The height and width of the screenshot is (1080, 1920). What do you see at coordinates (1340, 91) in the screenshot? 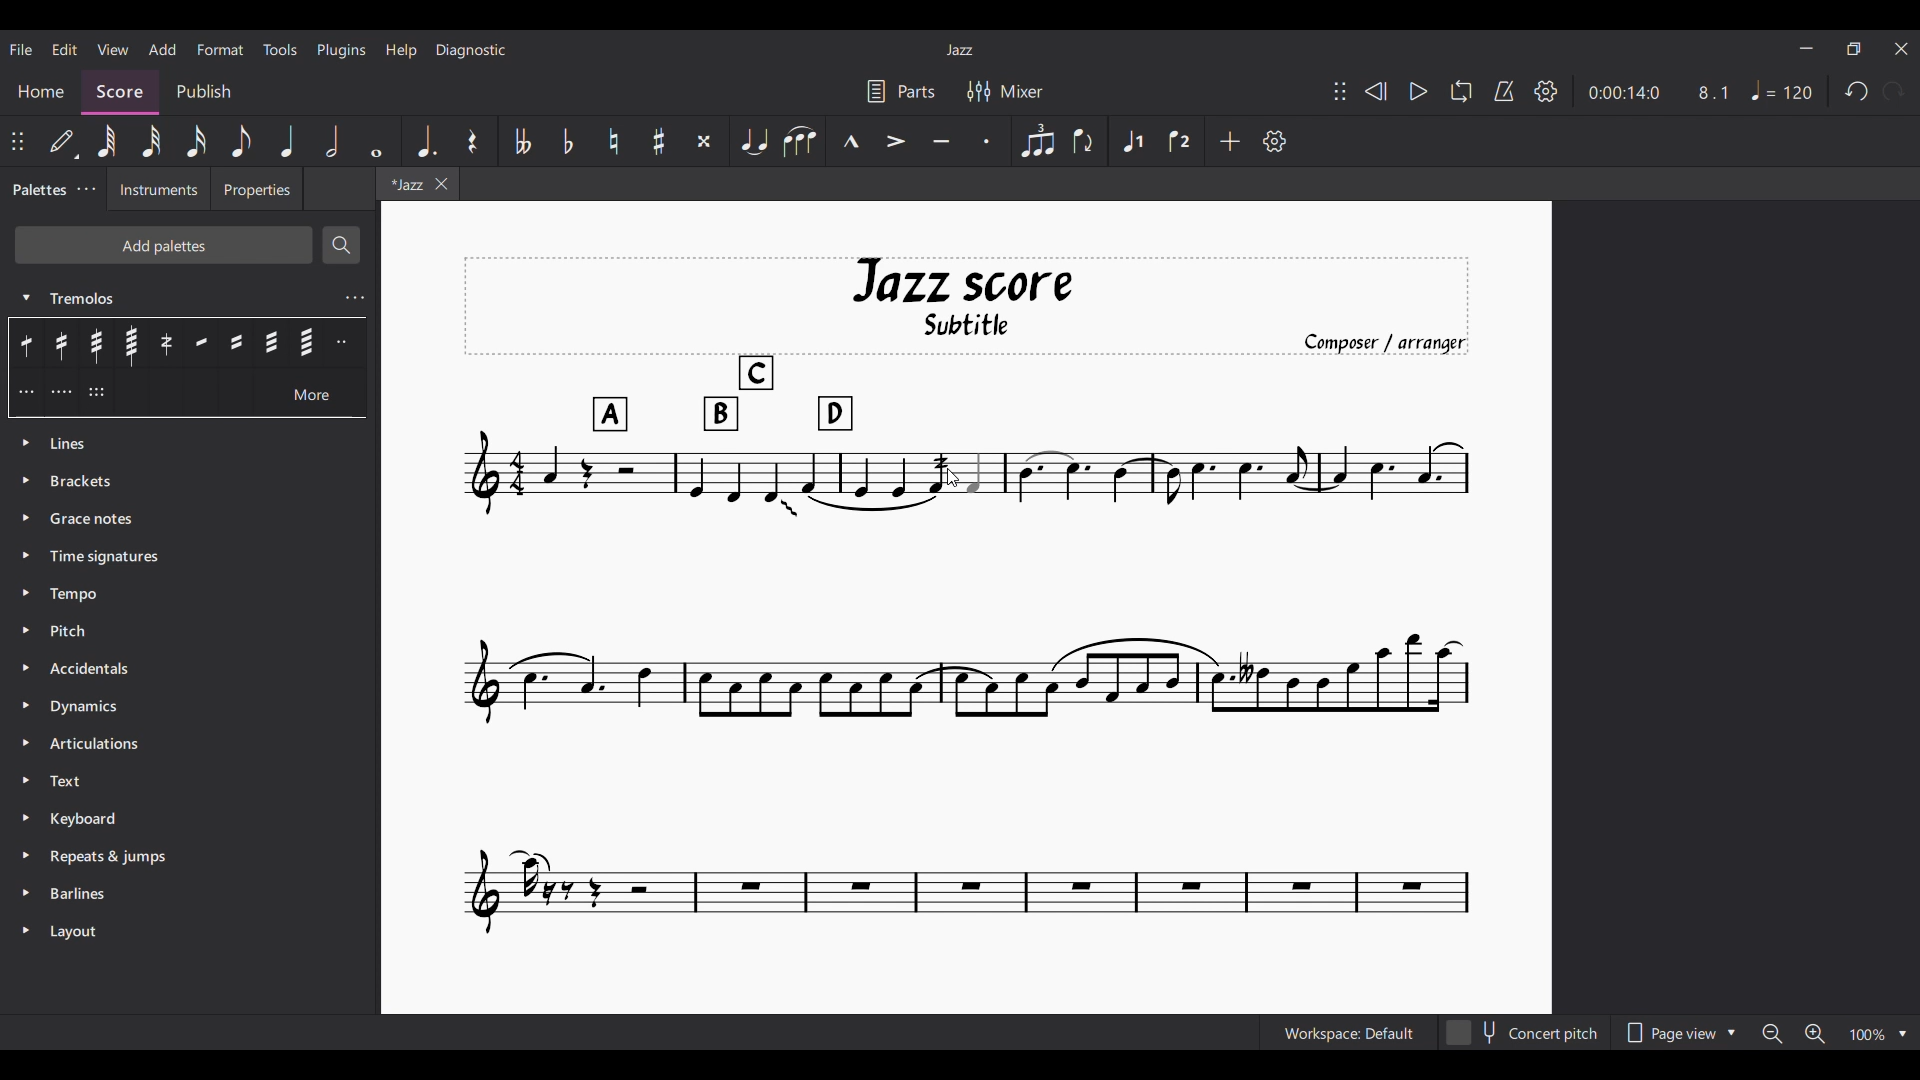
I see `Change position` at bounding box center [1340, 91].